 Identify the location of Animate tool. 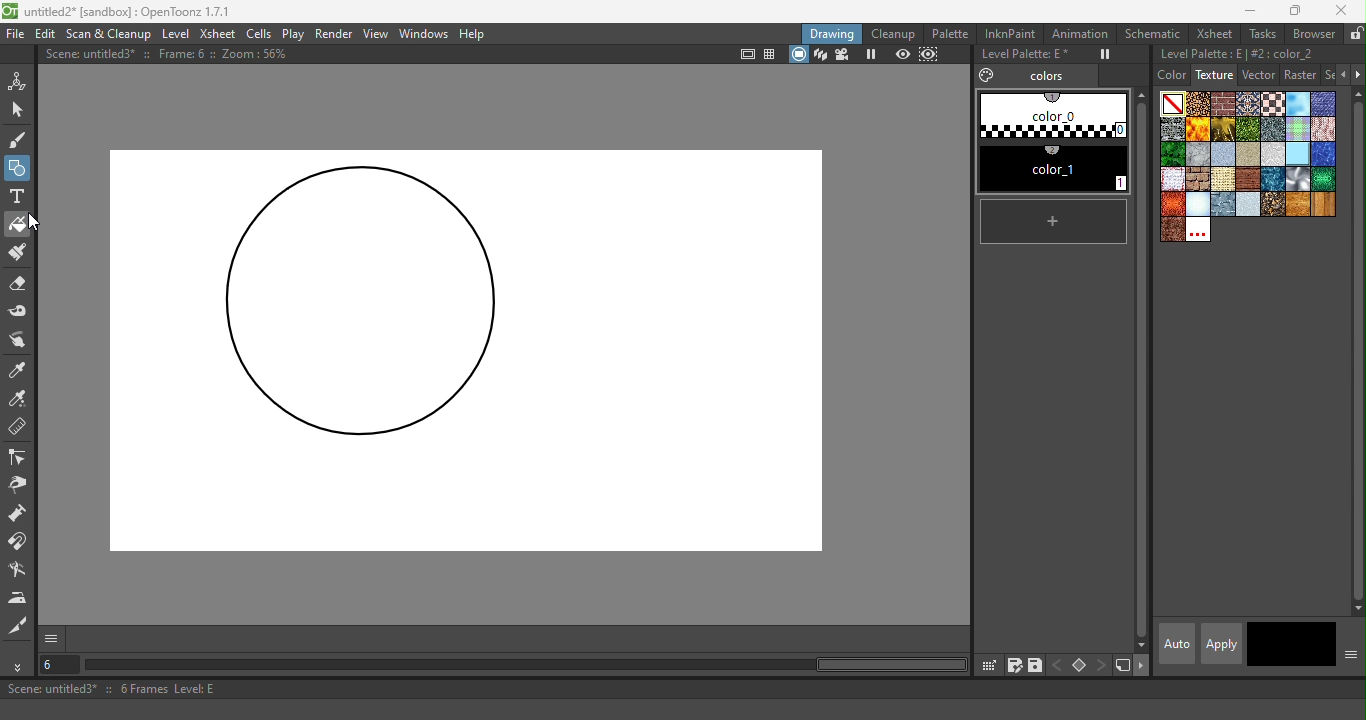
(21, 78).